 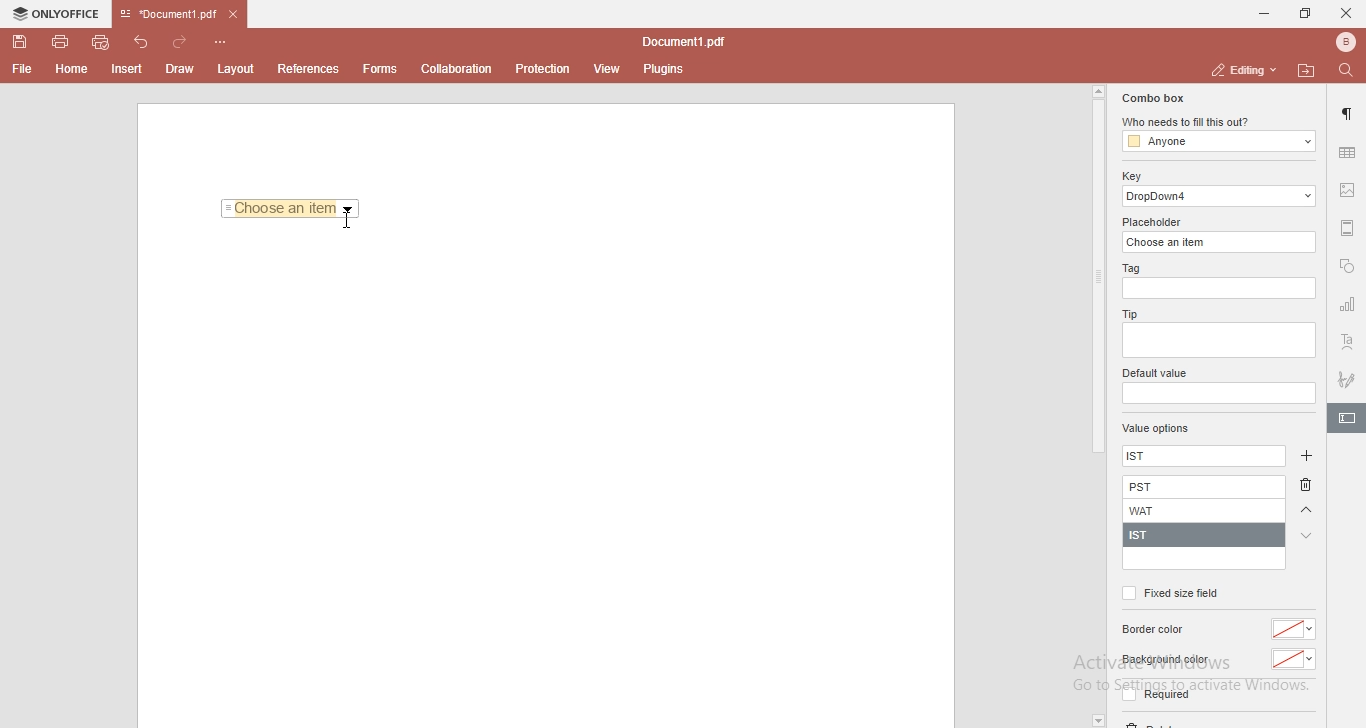 I want to click on tip, so click(x=1127, y=313).